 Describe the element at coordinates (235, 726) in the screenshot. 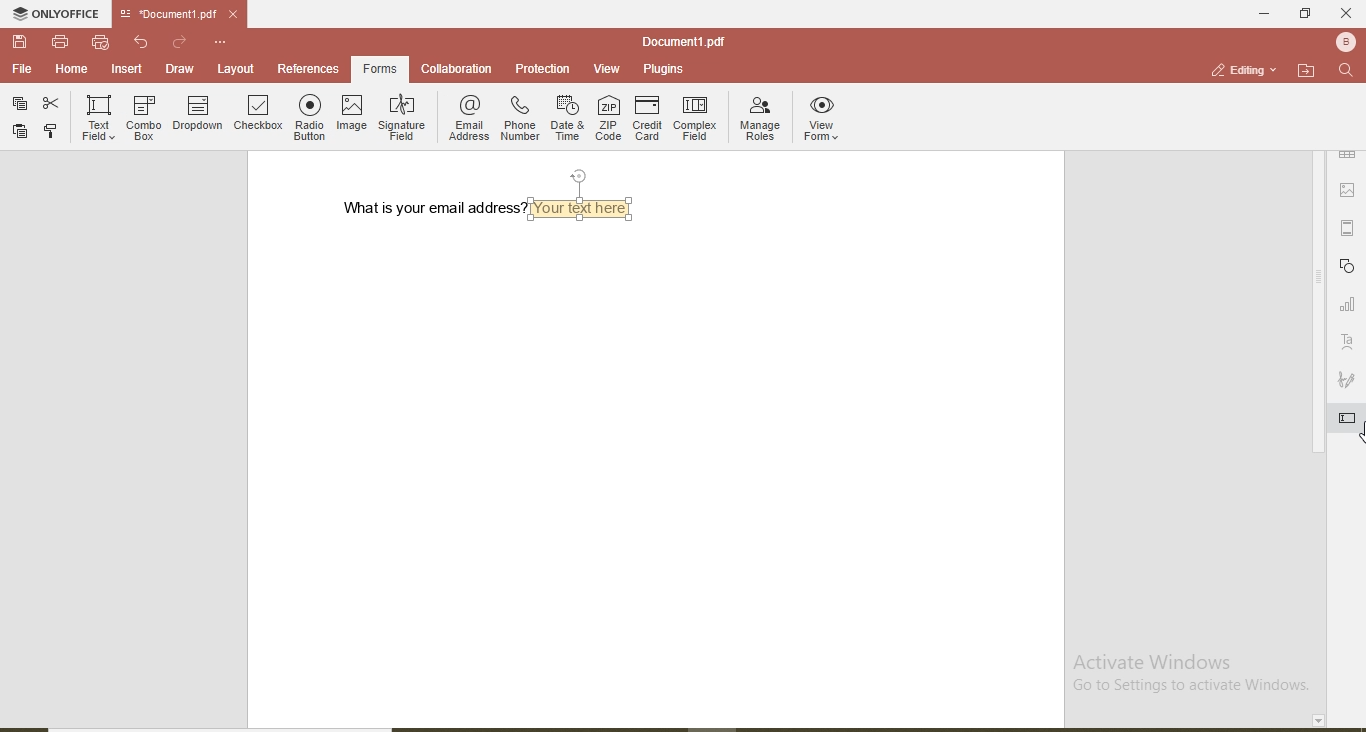

I see `horizontal scroll bar` at that location.